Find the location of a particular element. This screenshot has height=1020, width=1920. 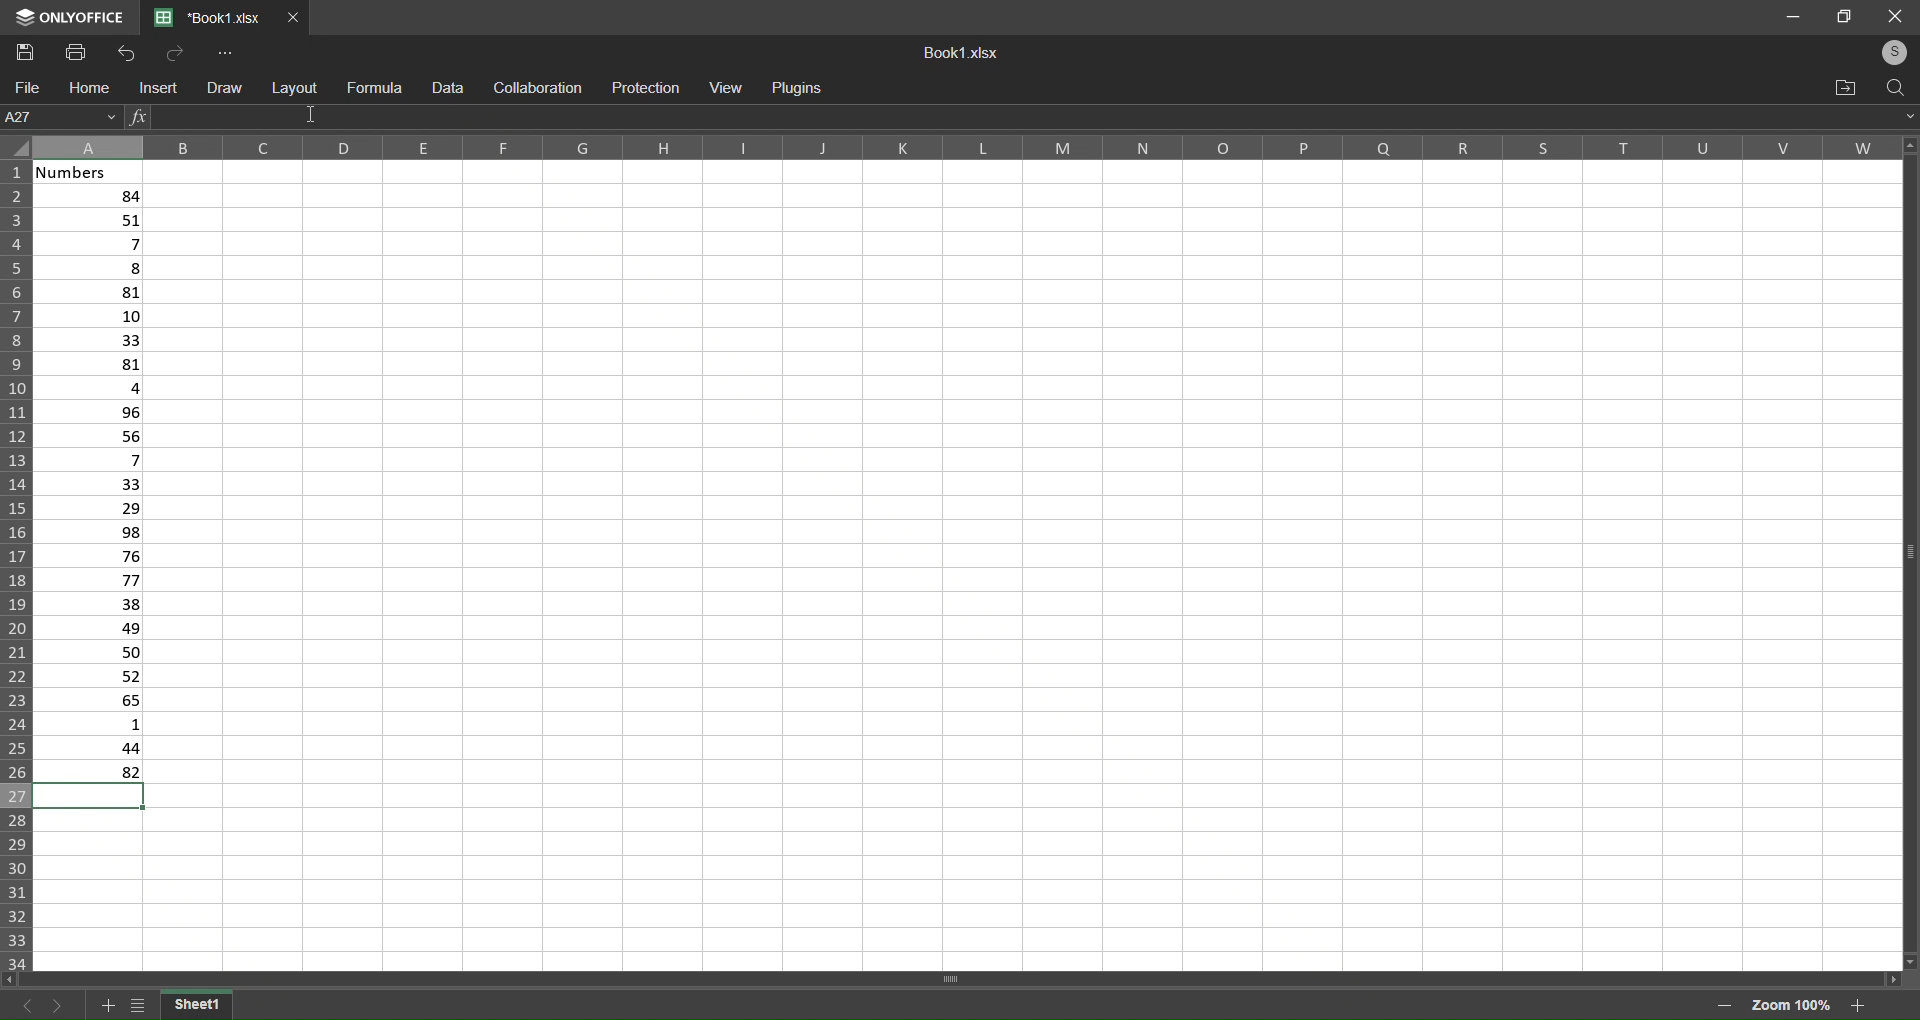

draw is located at coordinates (222, 88).